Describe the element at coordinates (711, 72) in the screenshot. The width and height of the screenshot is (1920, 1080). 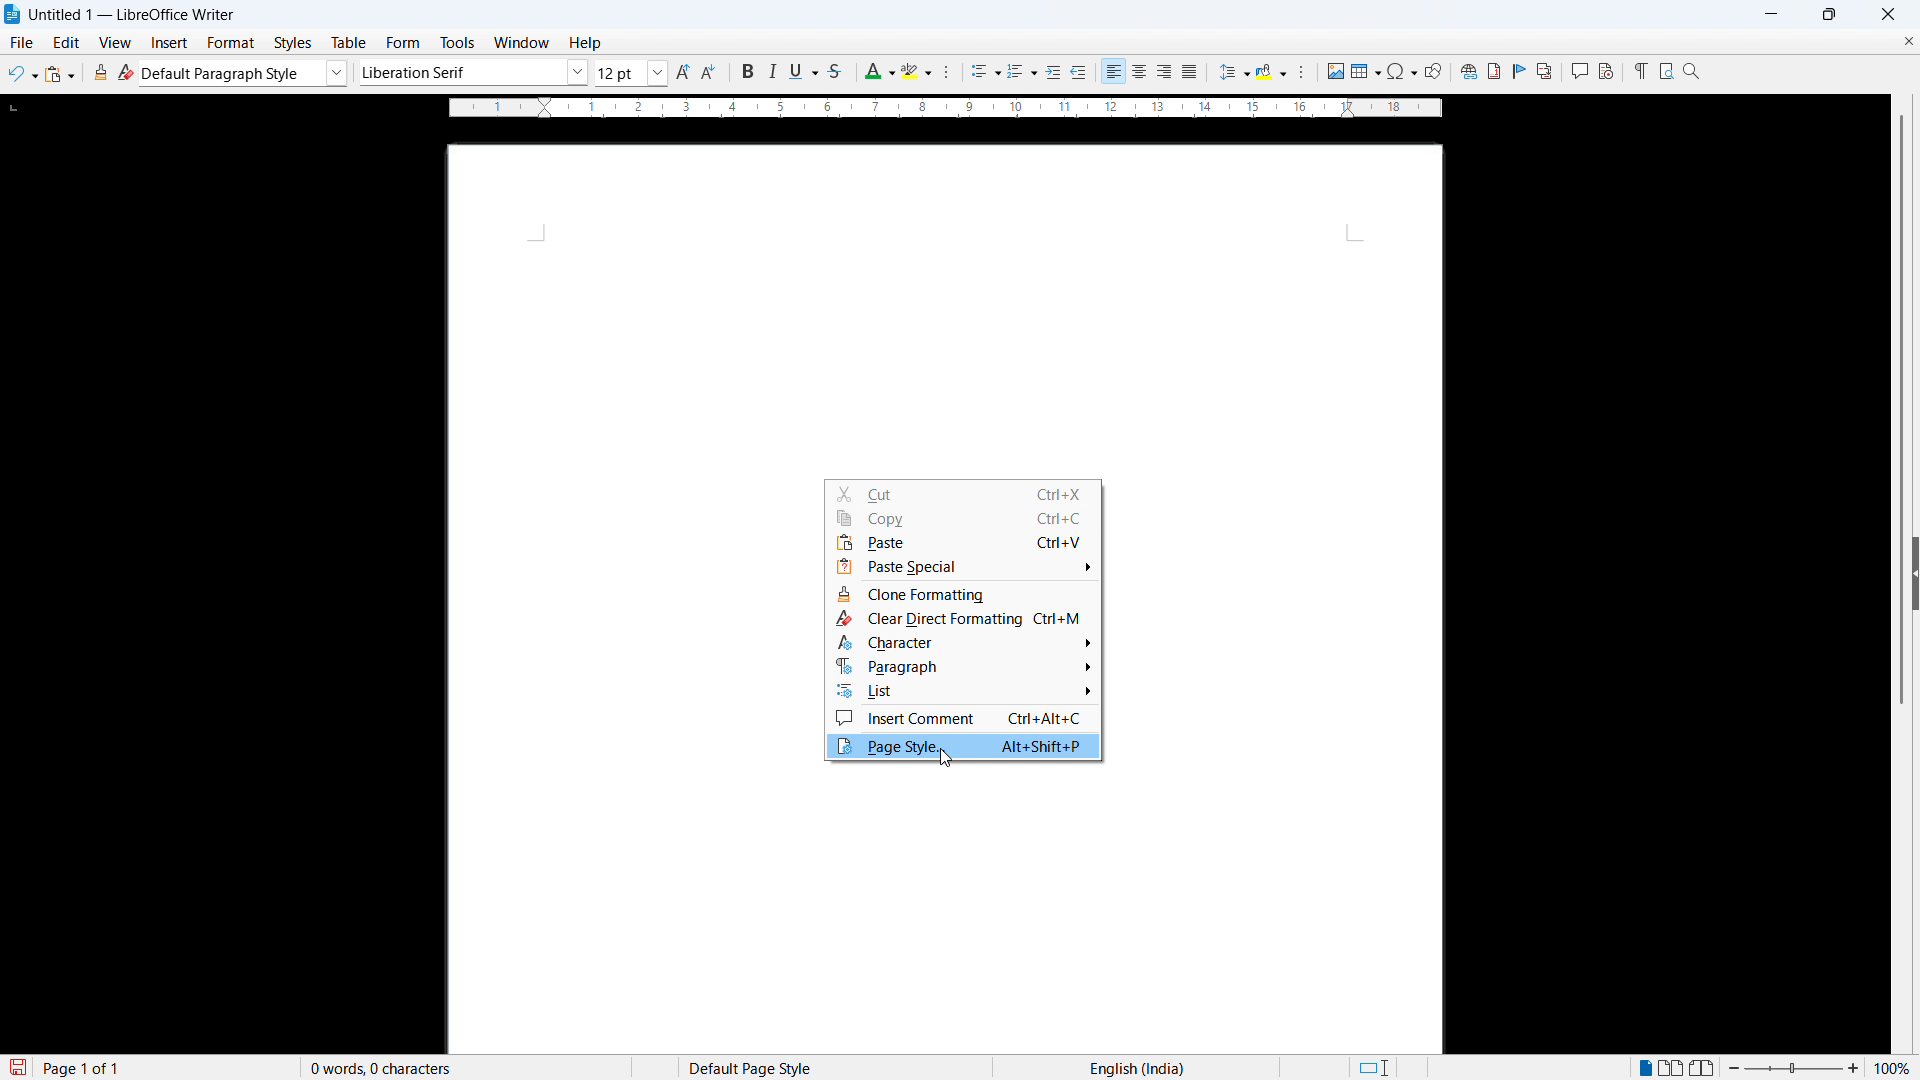
I see `Reduce font size ` at that location.